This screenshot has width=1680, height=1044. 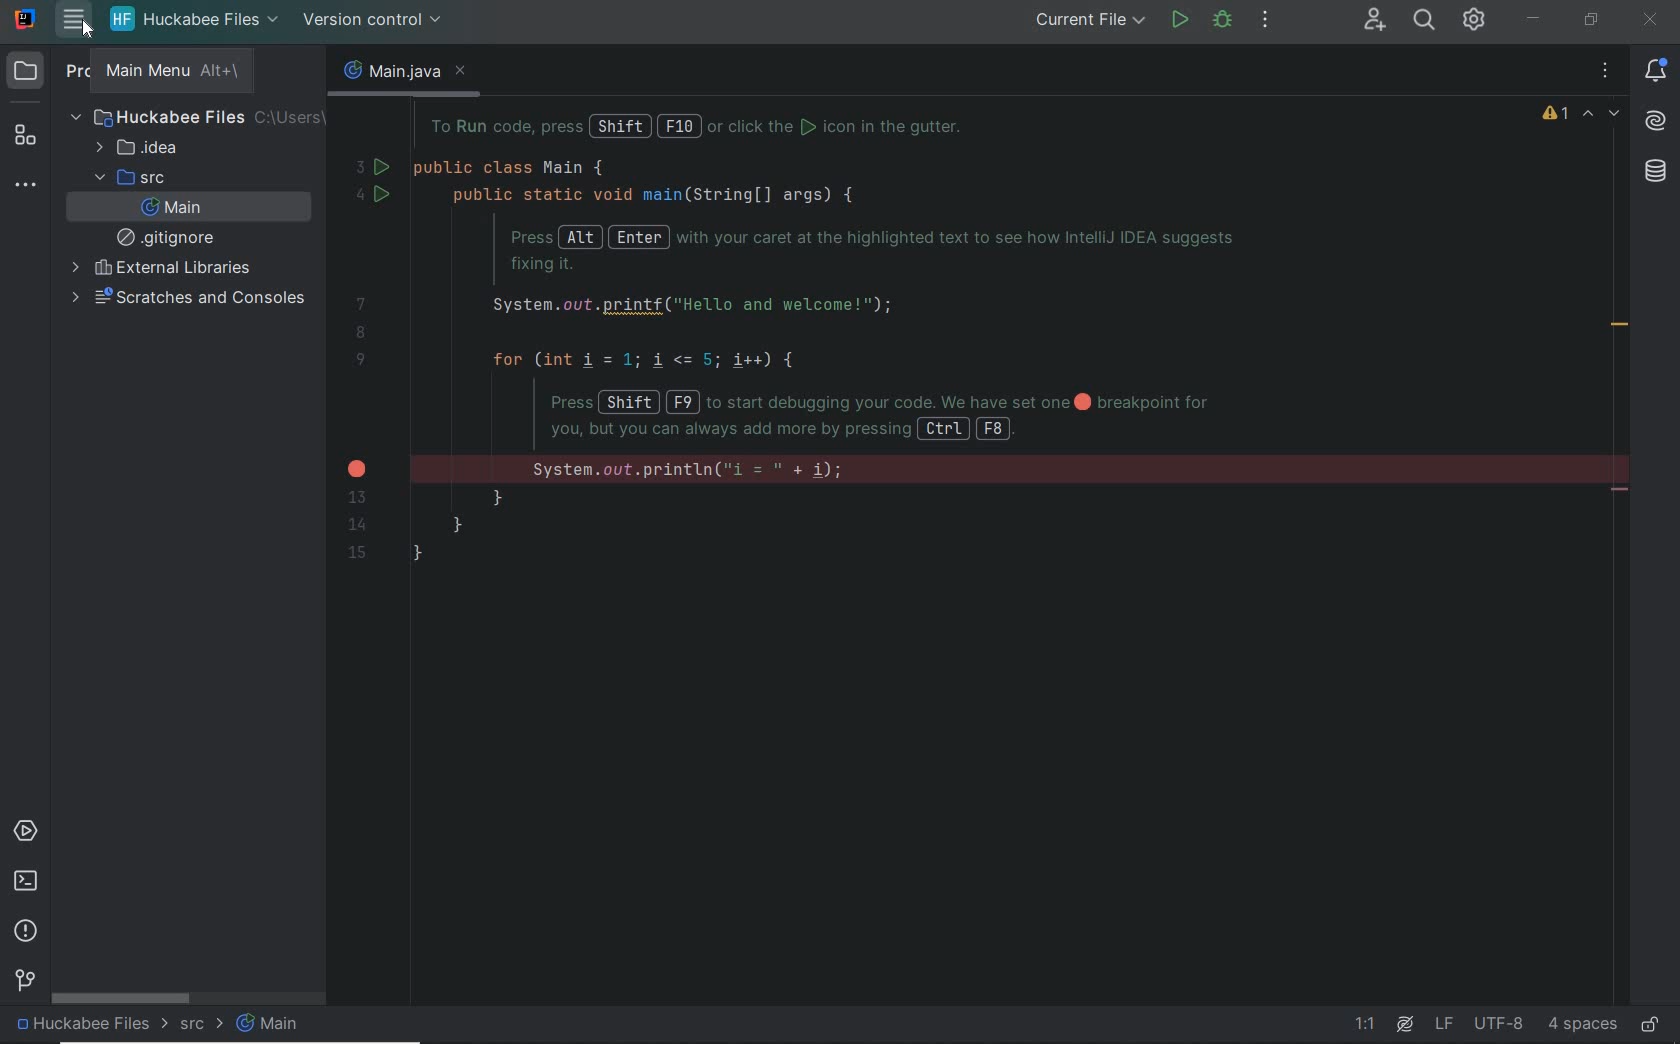 What do you see at coordinates (1374, 19) in the screenshot?
I see `CODE WITH ME` at bounding box center [1374, 19].